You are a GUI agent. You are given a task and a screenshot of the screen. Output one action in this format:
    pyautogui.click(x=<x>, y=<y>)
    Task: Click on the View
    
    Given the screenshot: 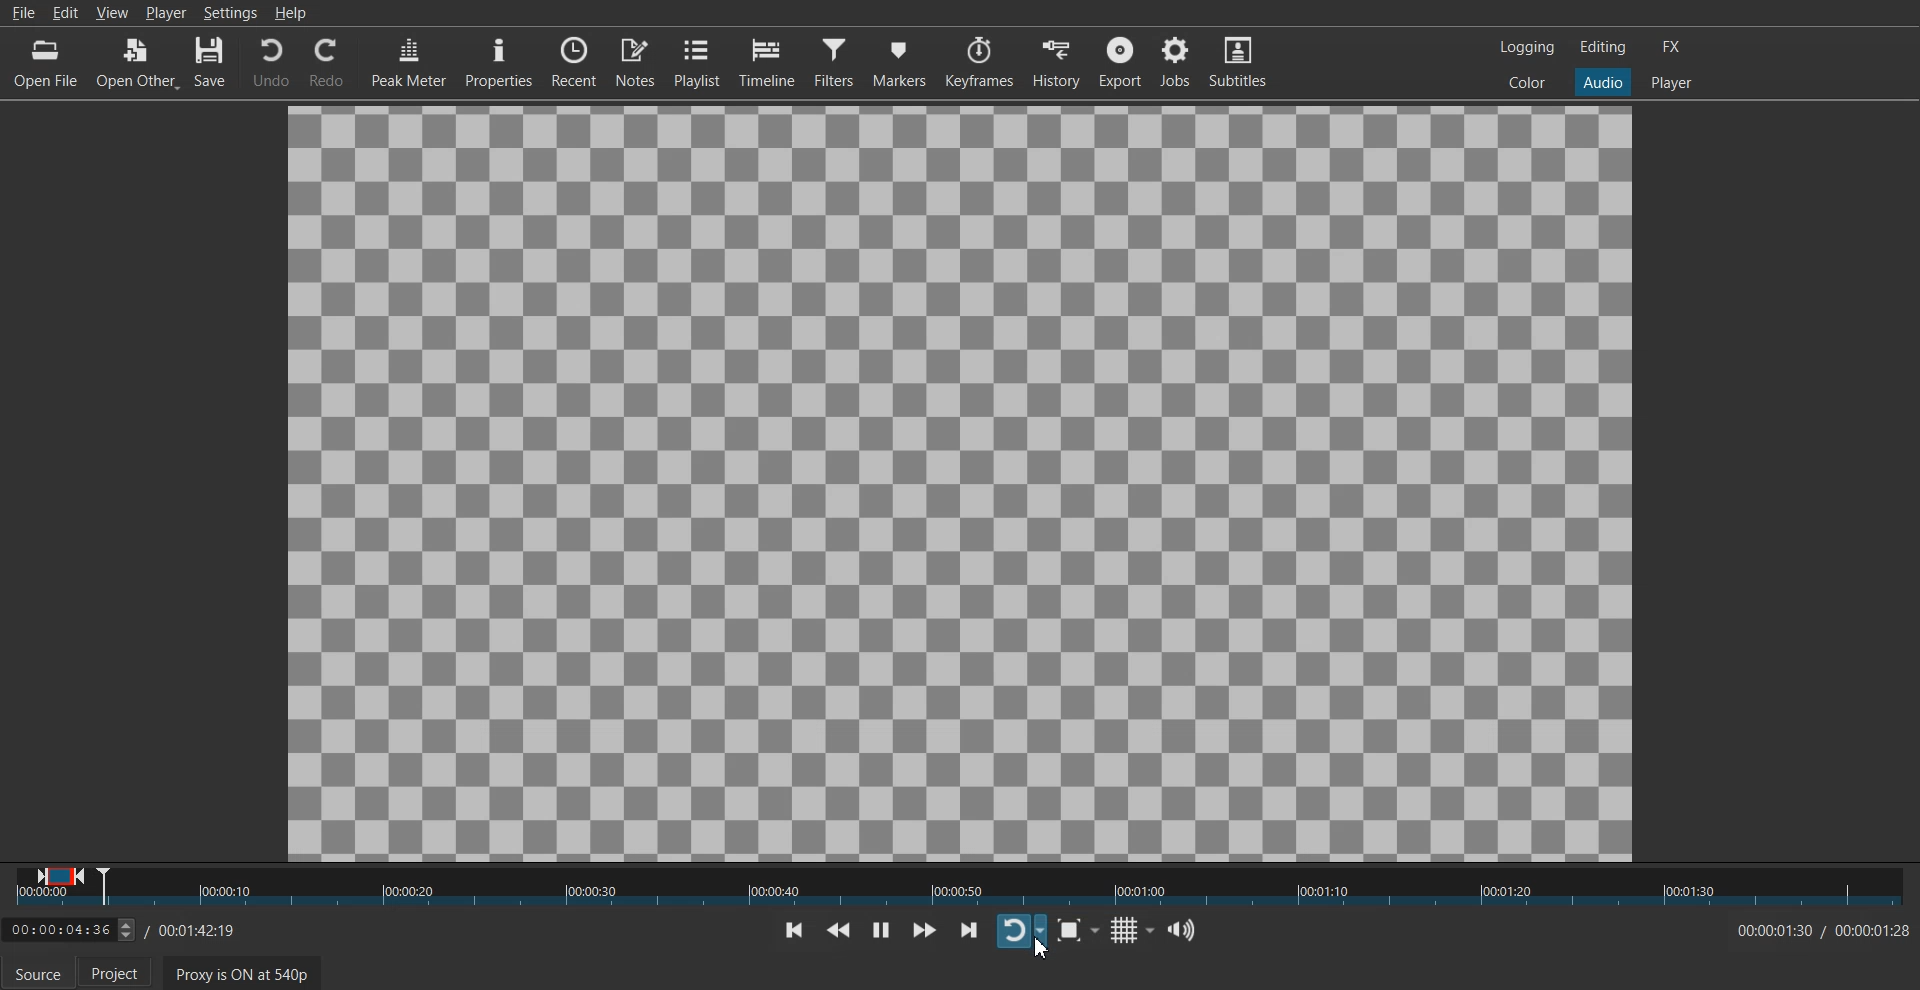 What is the action you would take?
    pyautogui.click(x=112, y=12)
    